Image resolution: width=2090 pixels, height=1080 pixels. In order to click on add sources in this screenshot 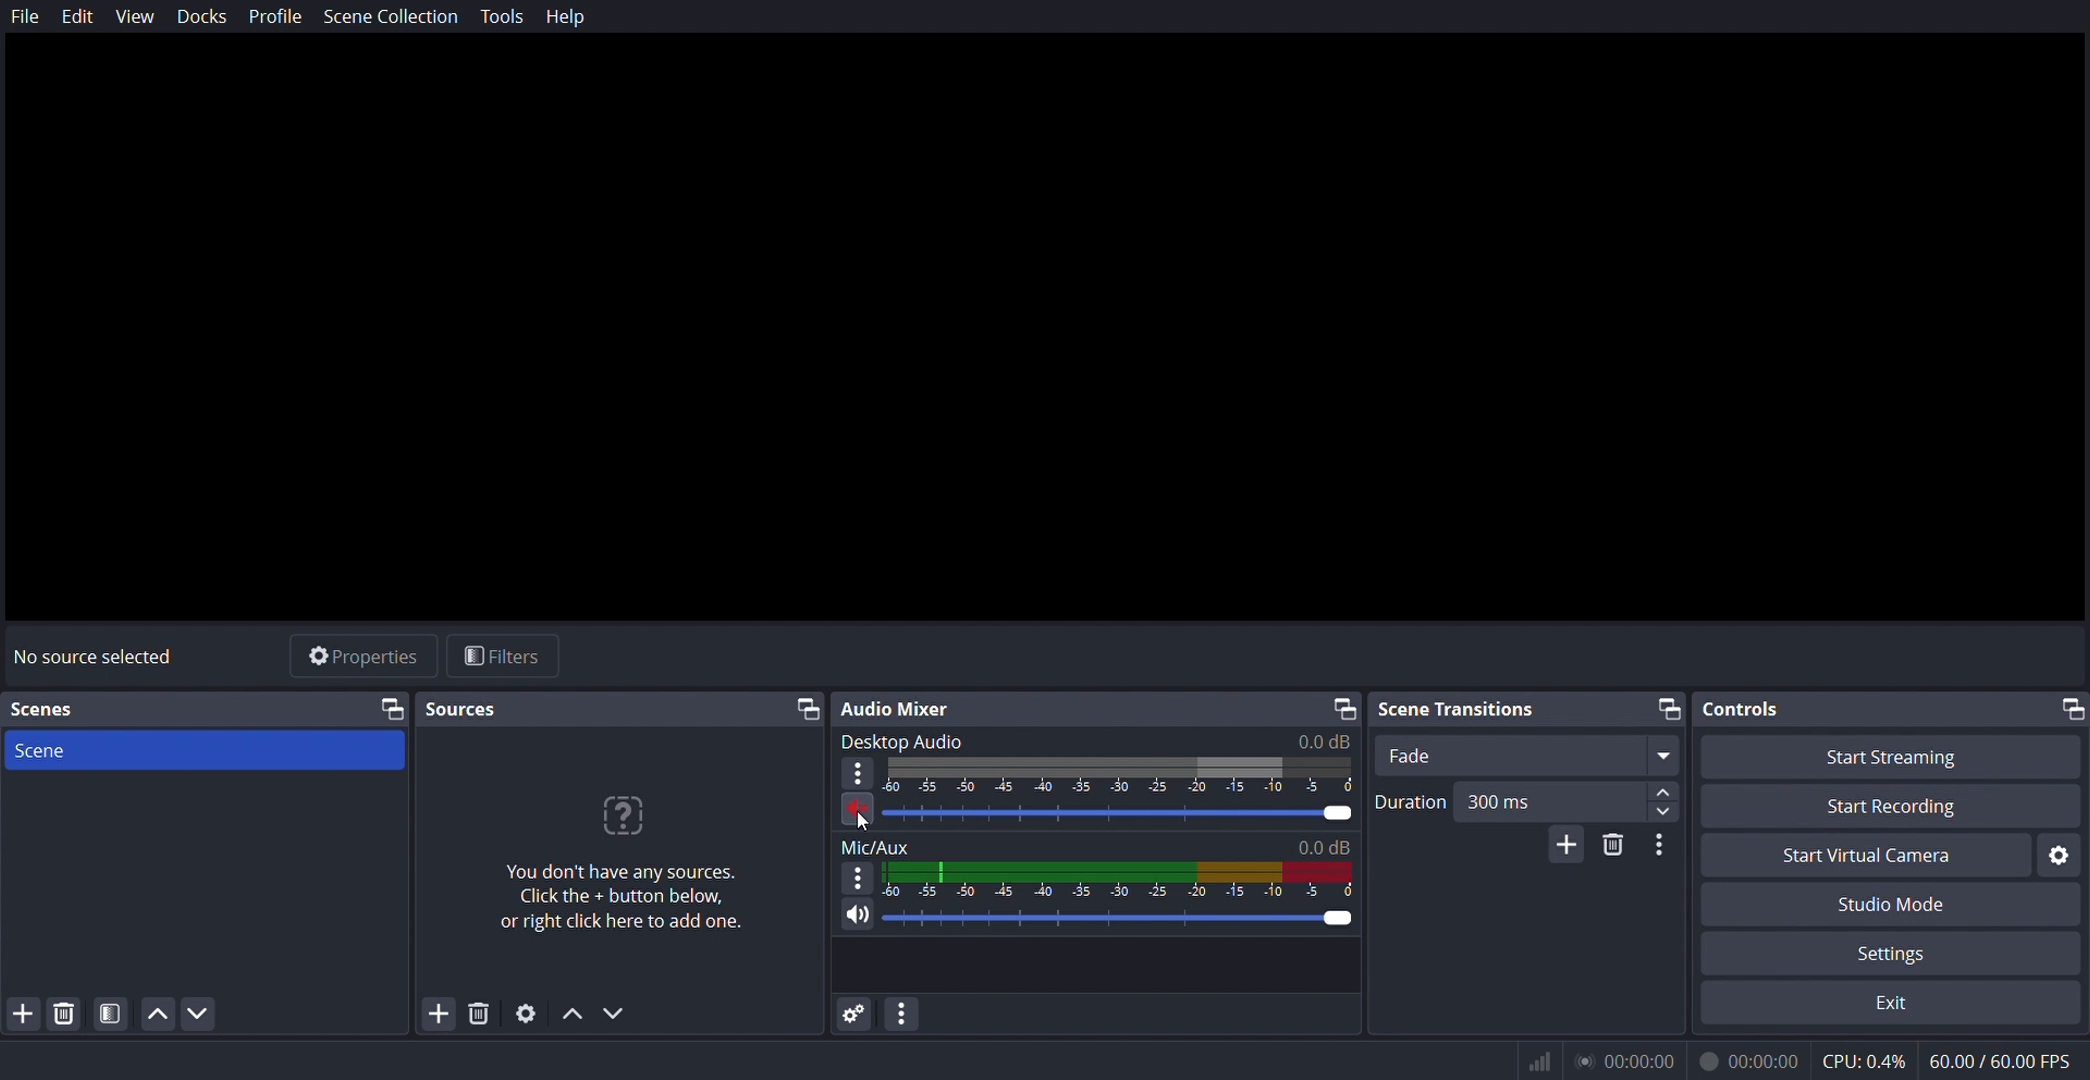, I will do `click(439, 1012)`.